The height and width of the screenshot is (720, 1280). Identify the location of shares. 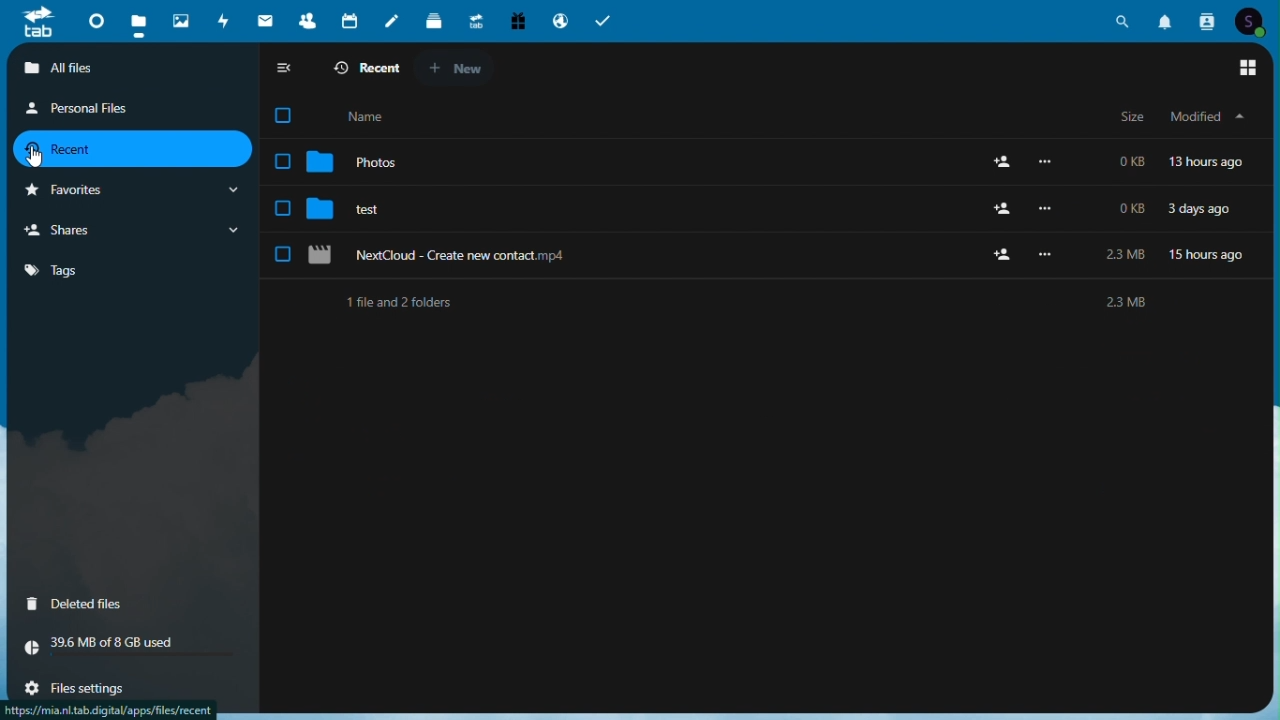
(132, 230).